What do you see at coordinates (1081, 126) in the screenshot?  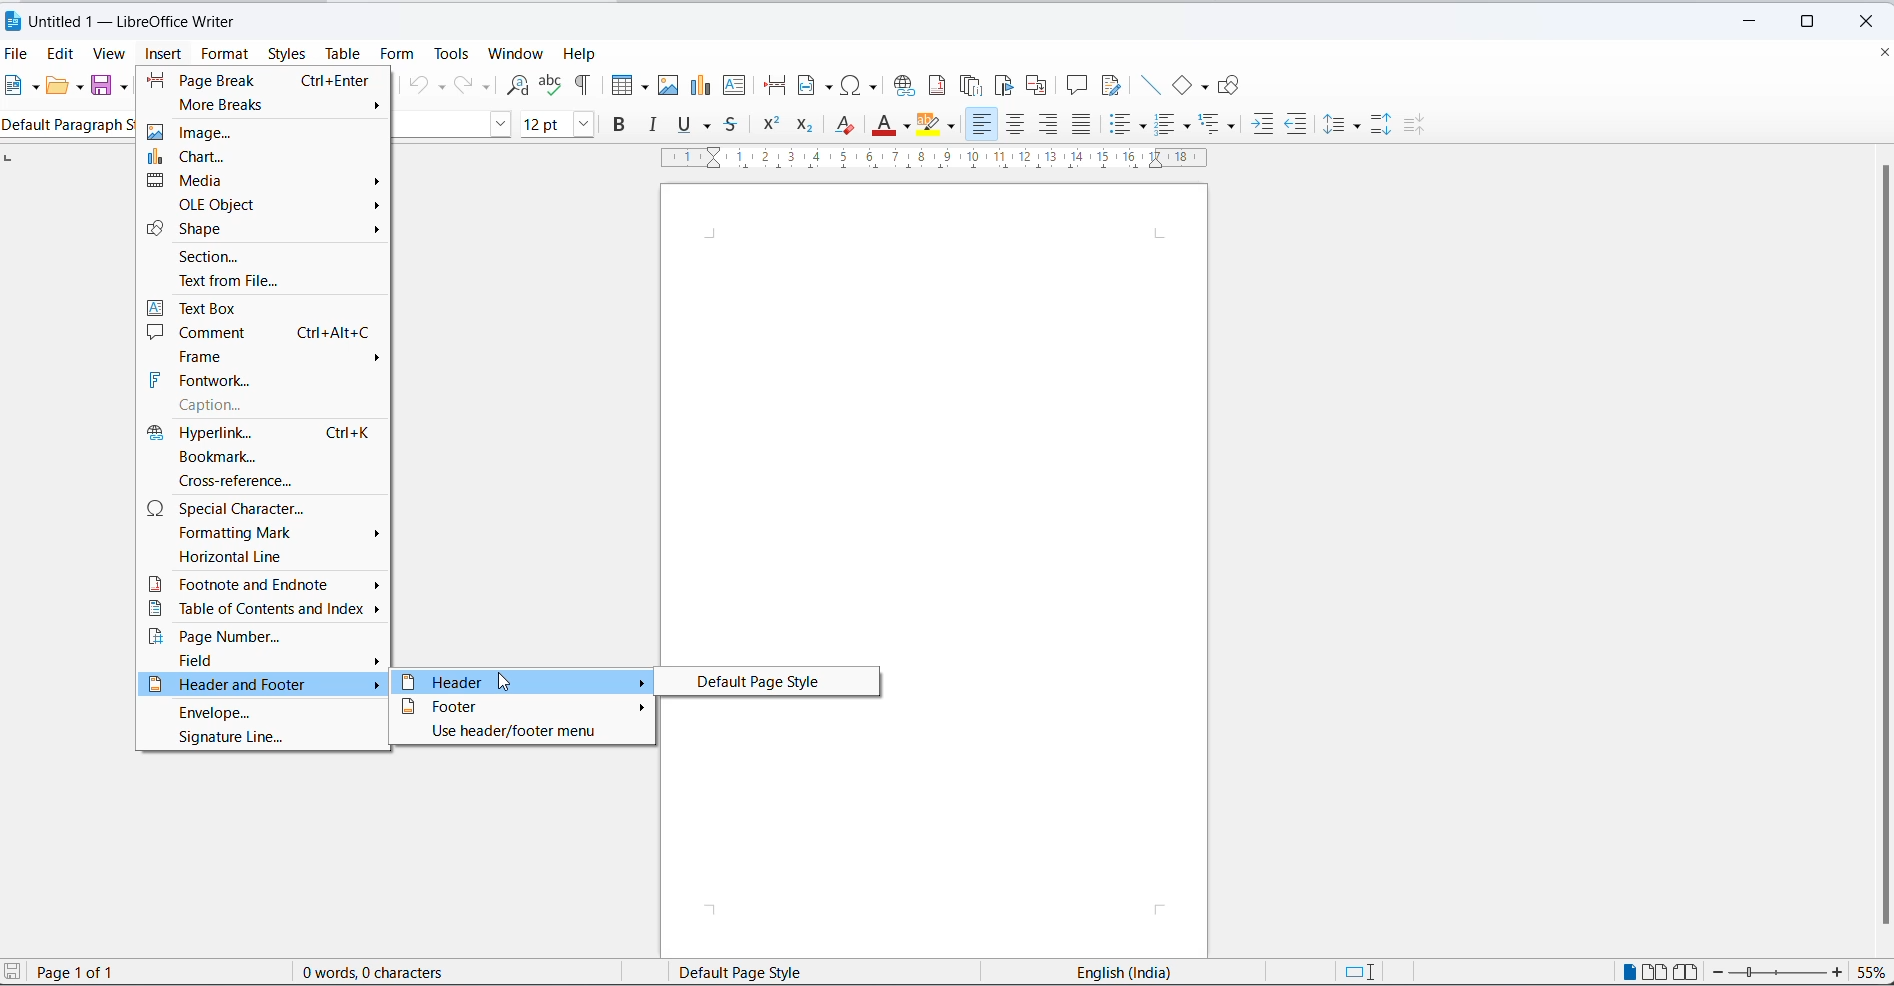 I see `justified` at bounding box center [1081, 126].